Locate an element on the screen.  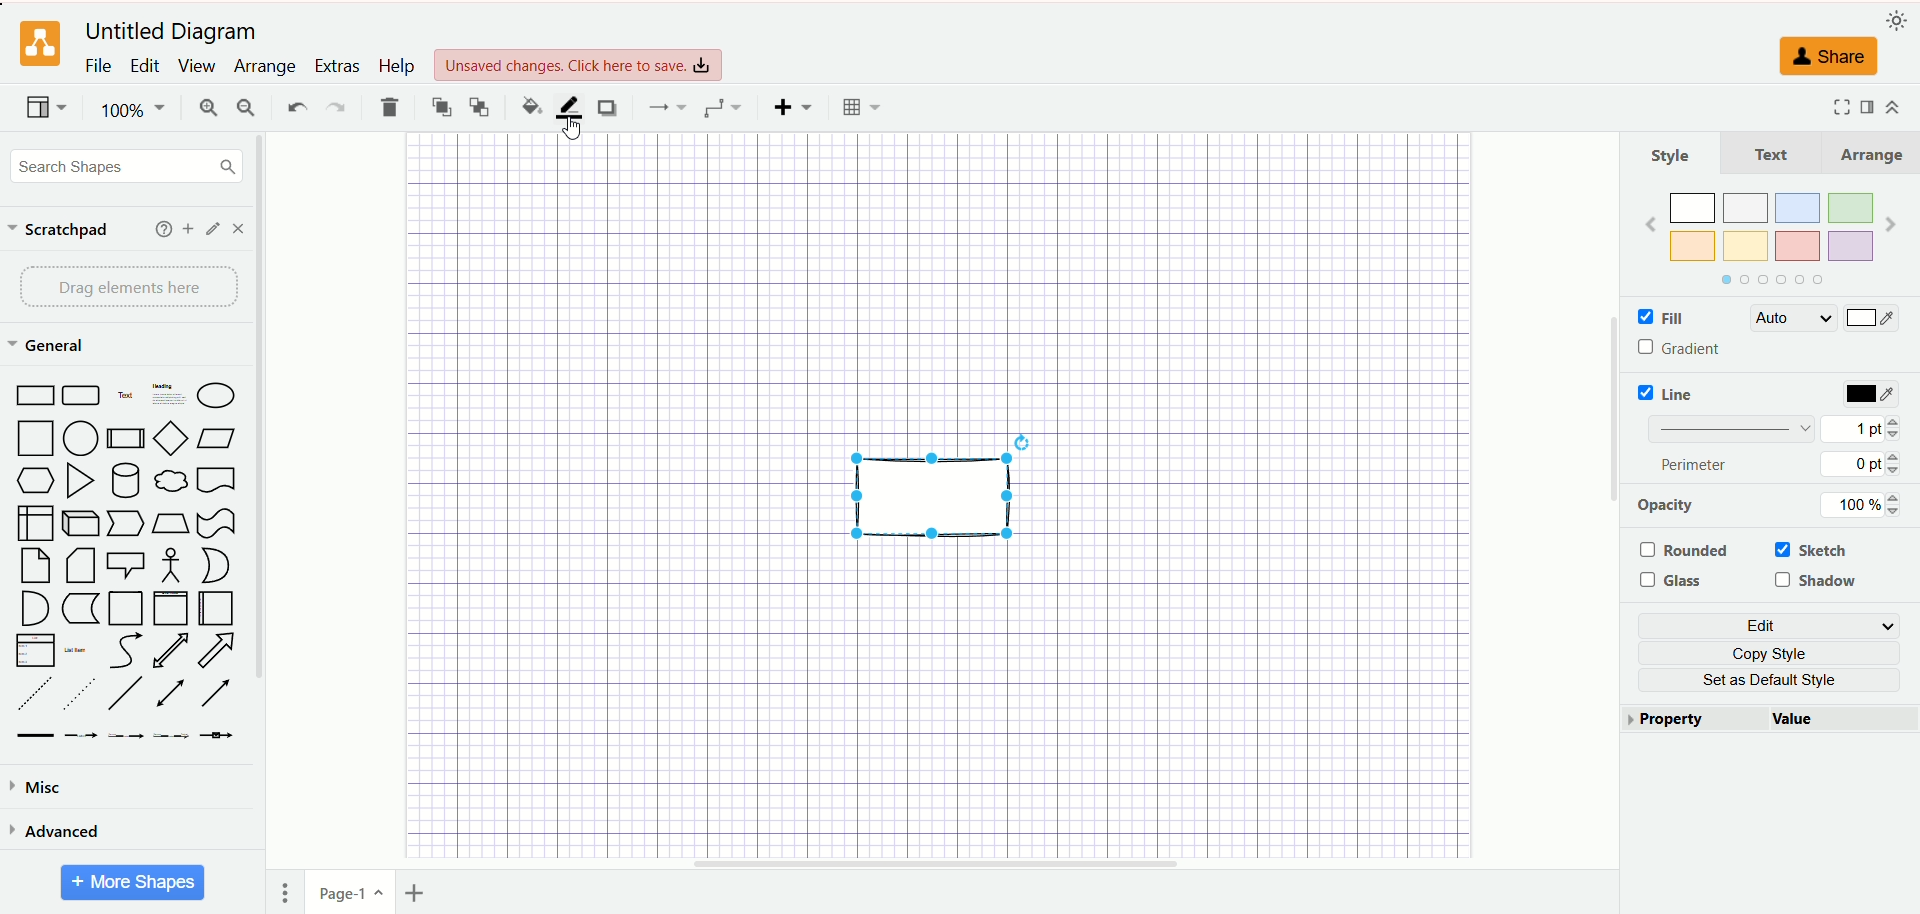
Untitled Diagram is located at coordinates (170, 32).